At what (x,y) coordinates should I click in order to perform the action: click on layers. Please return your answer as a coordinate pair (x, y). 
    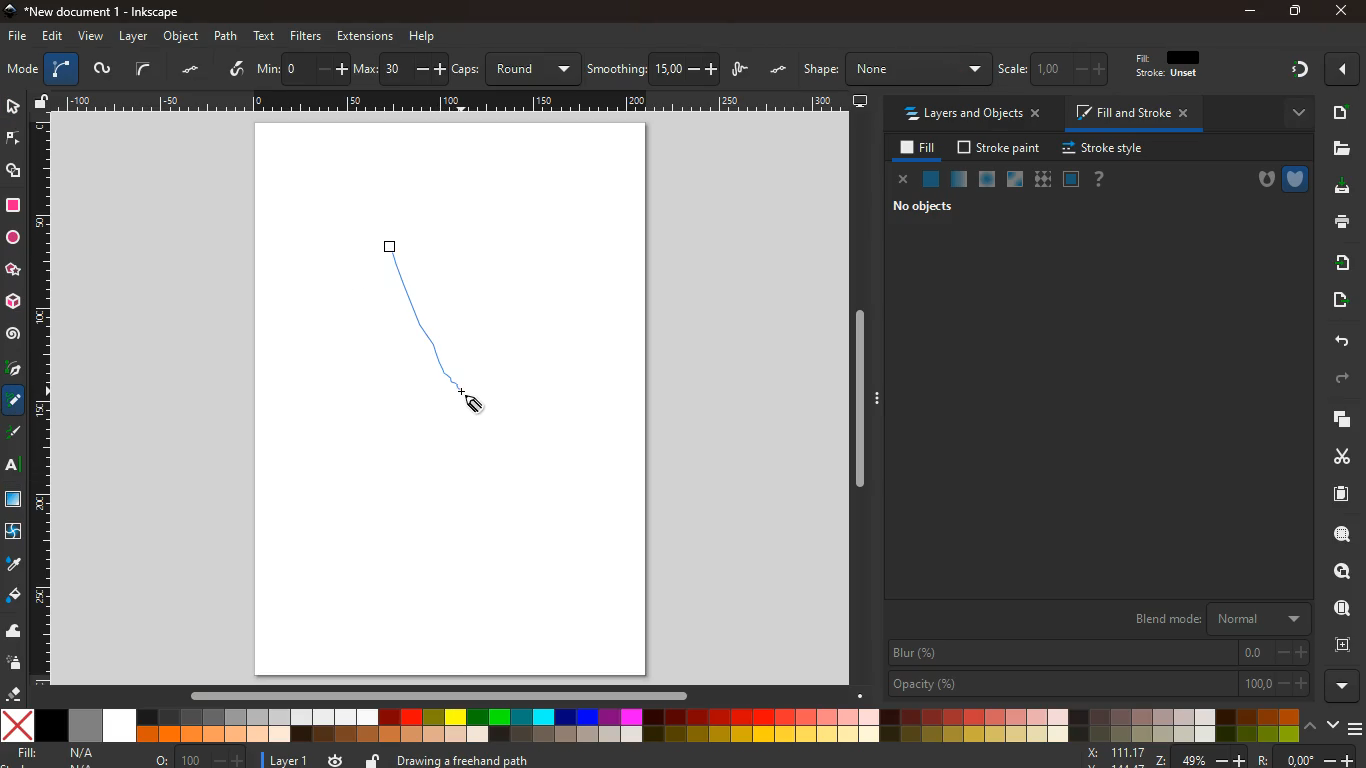
    Looking at the image, I should click on (1335, 419).